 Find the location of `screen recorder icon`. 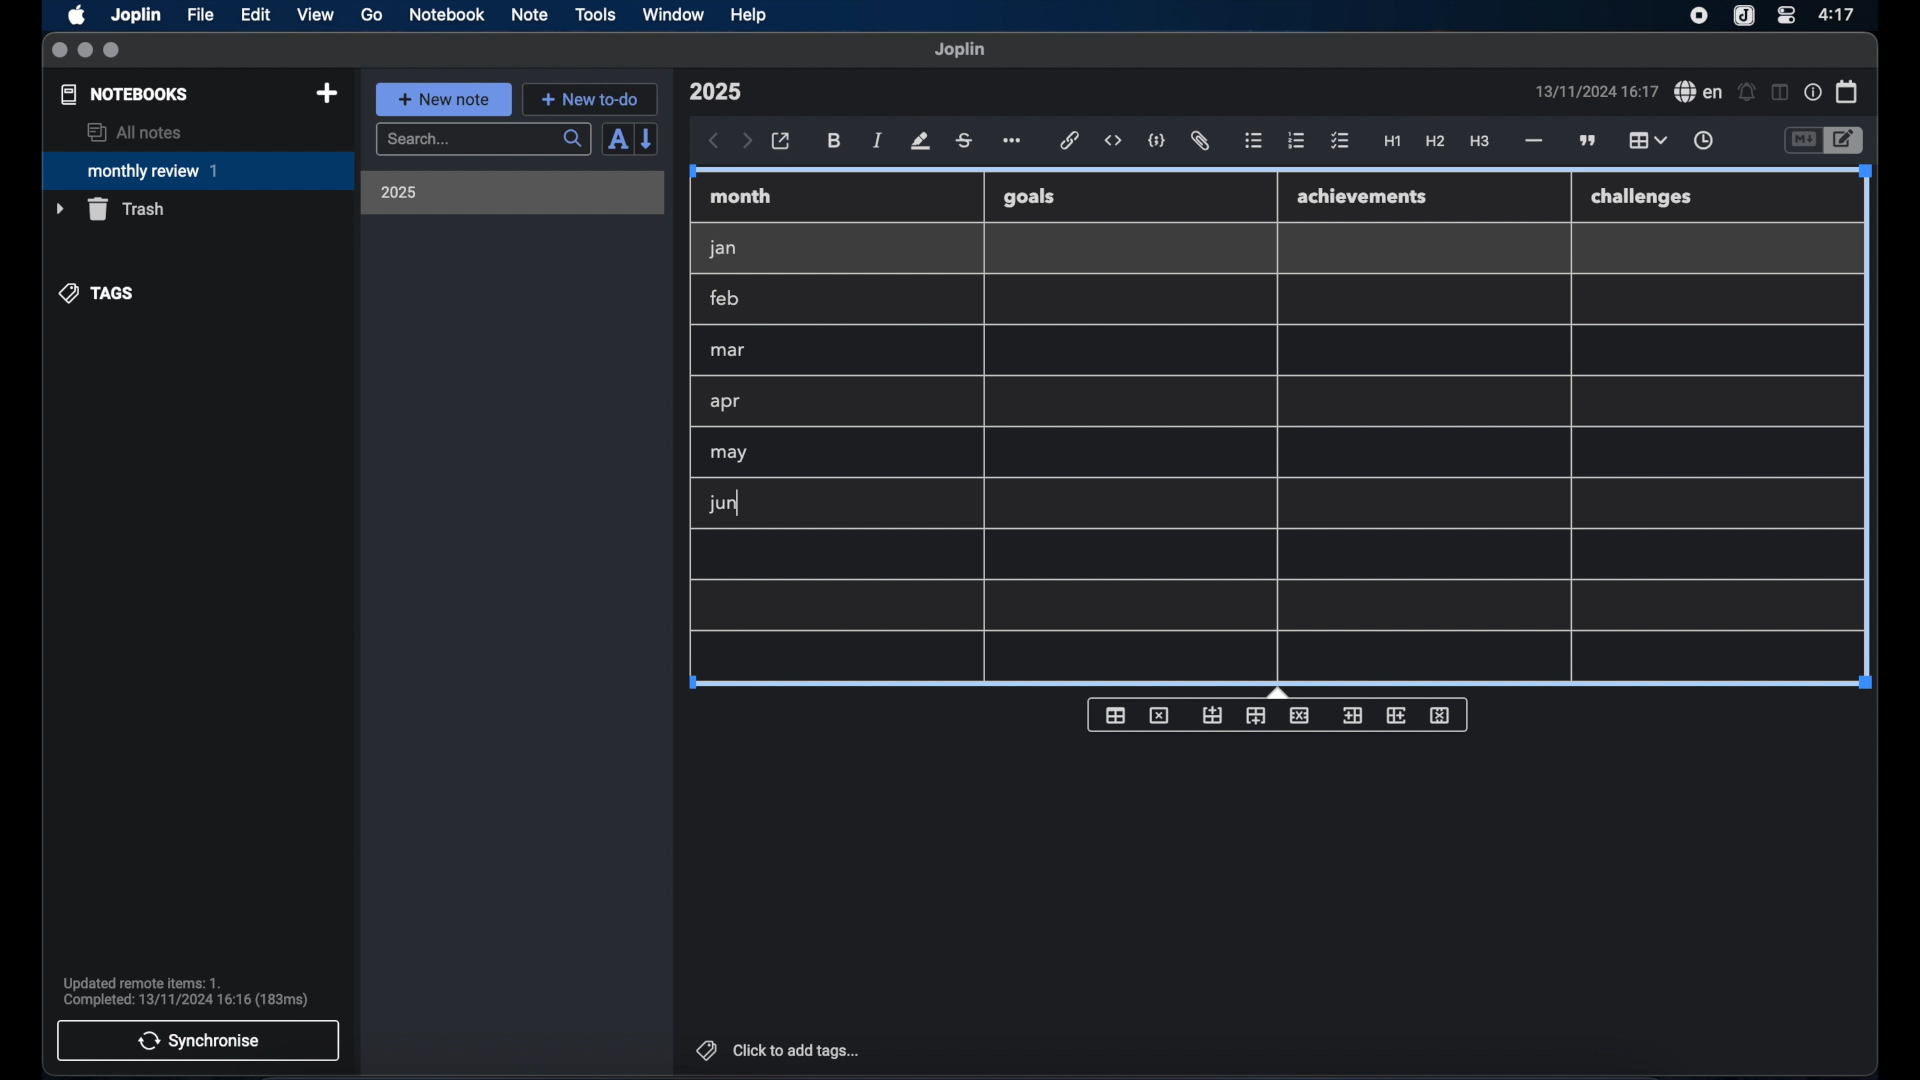

screen recorder icon is located at coordinates (1699, 16).